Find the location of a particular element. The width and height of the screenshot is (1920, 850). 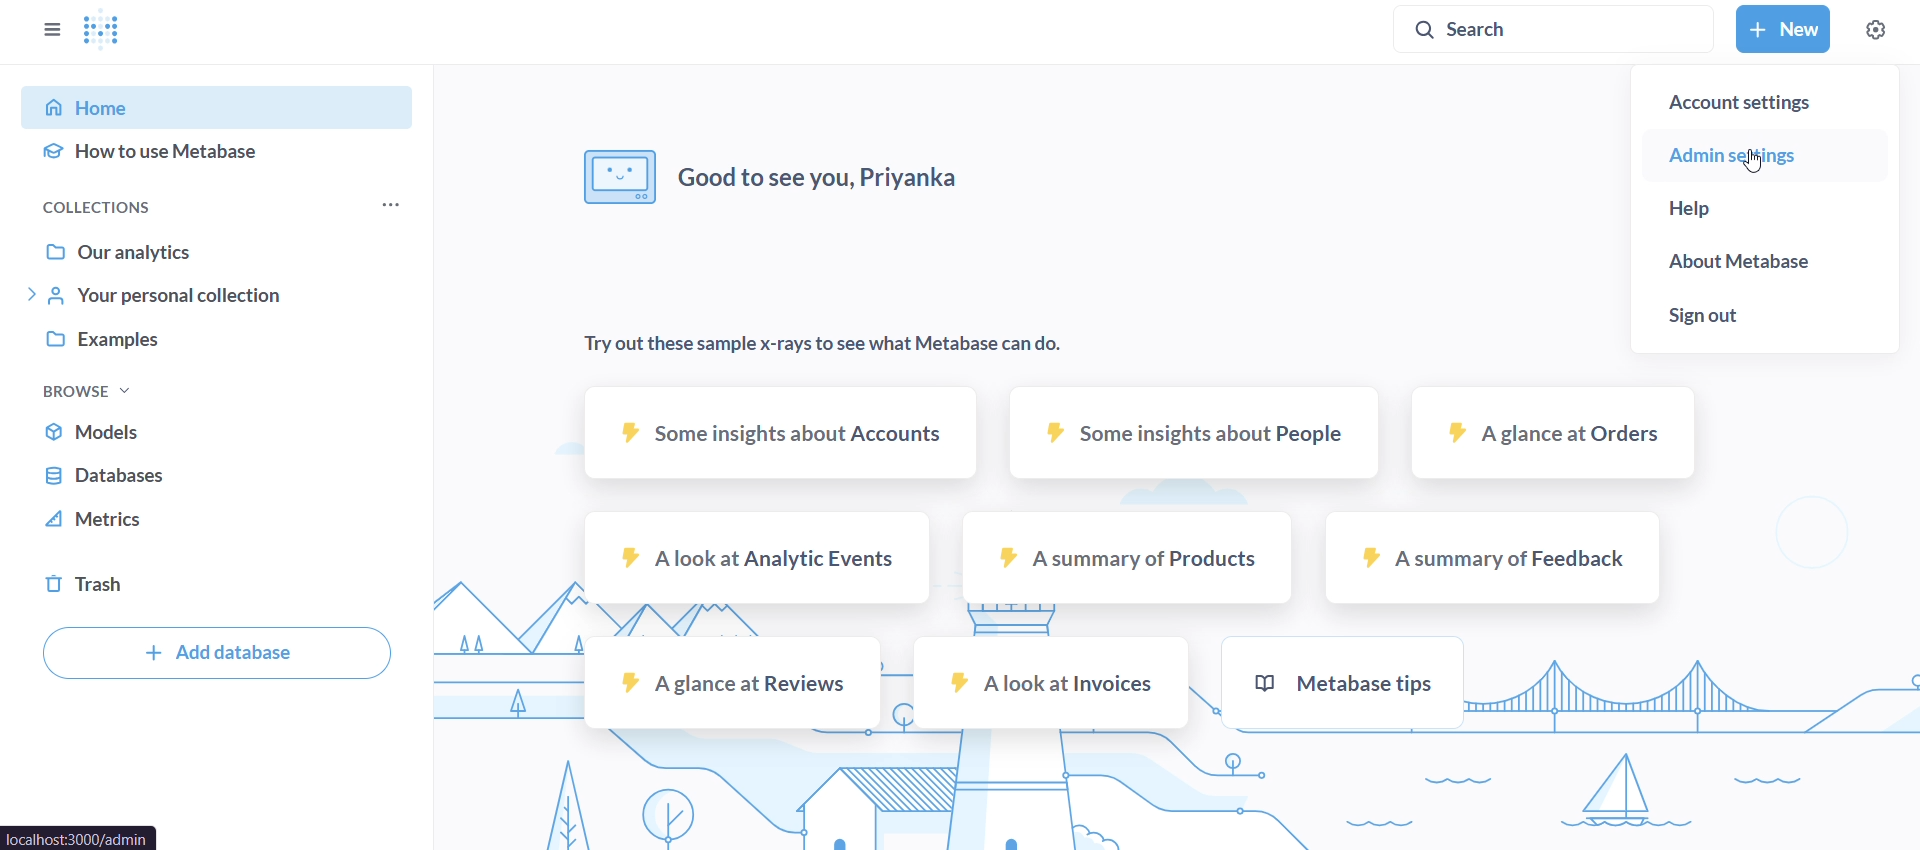

url is located at coordinates (79, 836).